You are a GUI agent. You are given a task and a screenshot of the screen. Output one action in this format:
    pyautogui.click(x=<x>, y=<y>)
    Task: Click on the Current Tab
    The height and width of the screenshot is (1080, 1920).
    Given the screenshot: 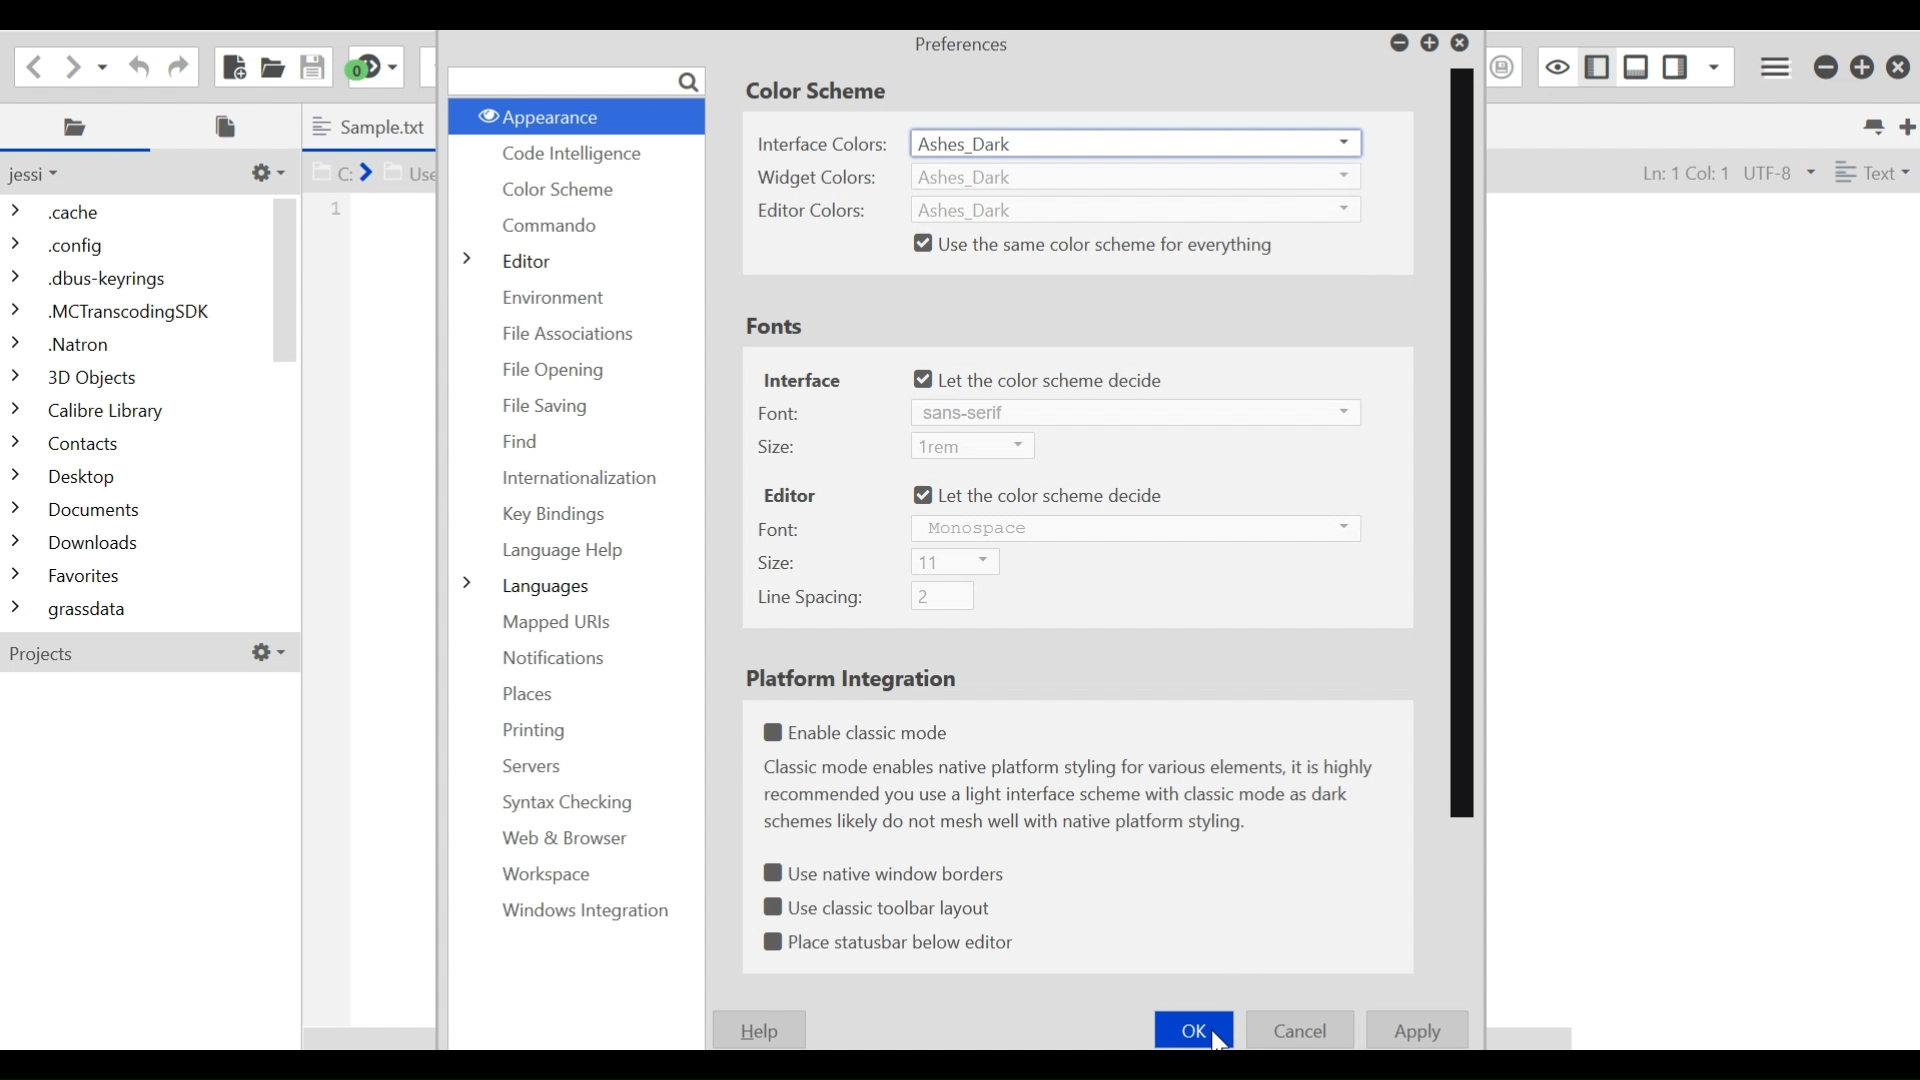 What is the action you would take?
    pyautogui.click(x=373, y=126)
    